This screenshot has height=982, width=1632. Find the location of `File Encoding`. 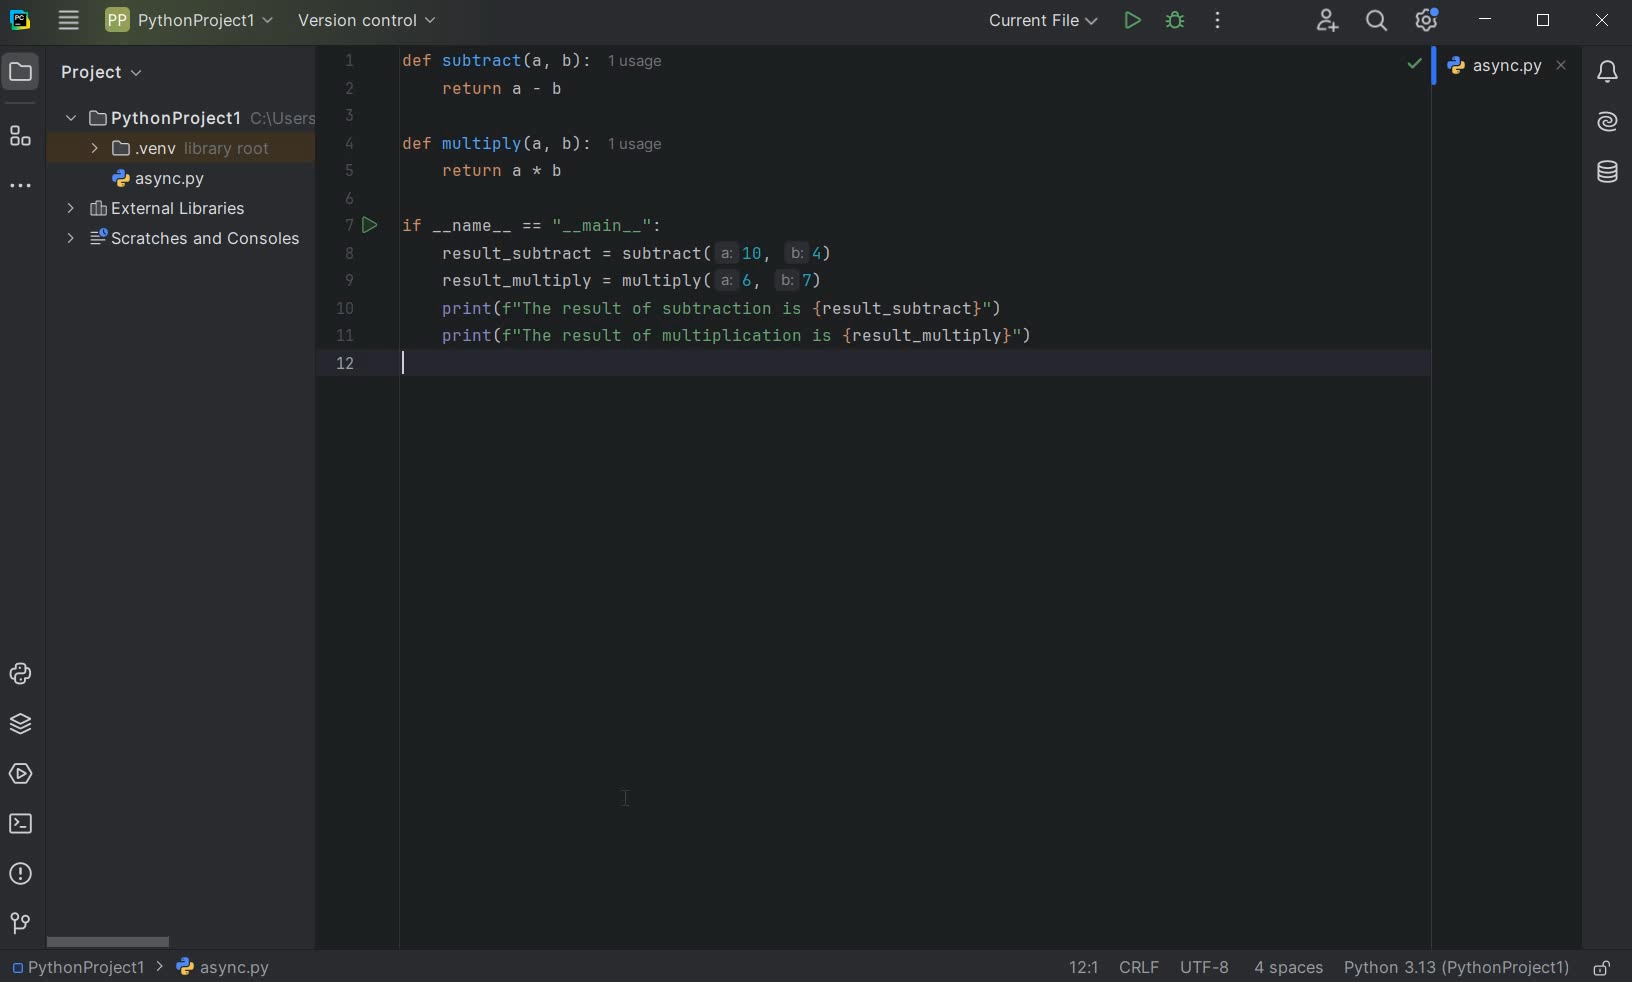

File Encoding is located at coordinates (1206, 967).